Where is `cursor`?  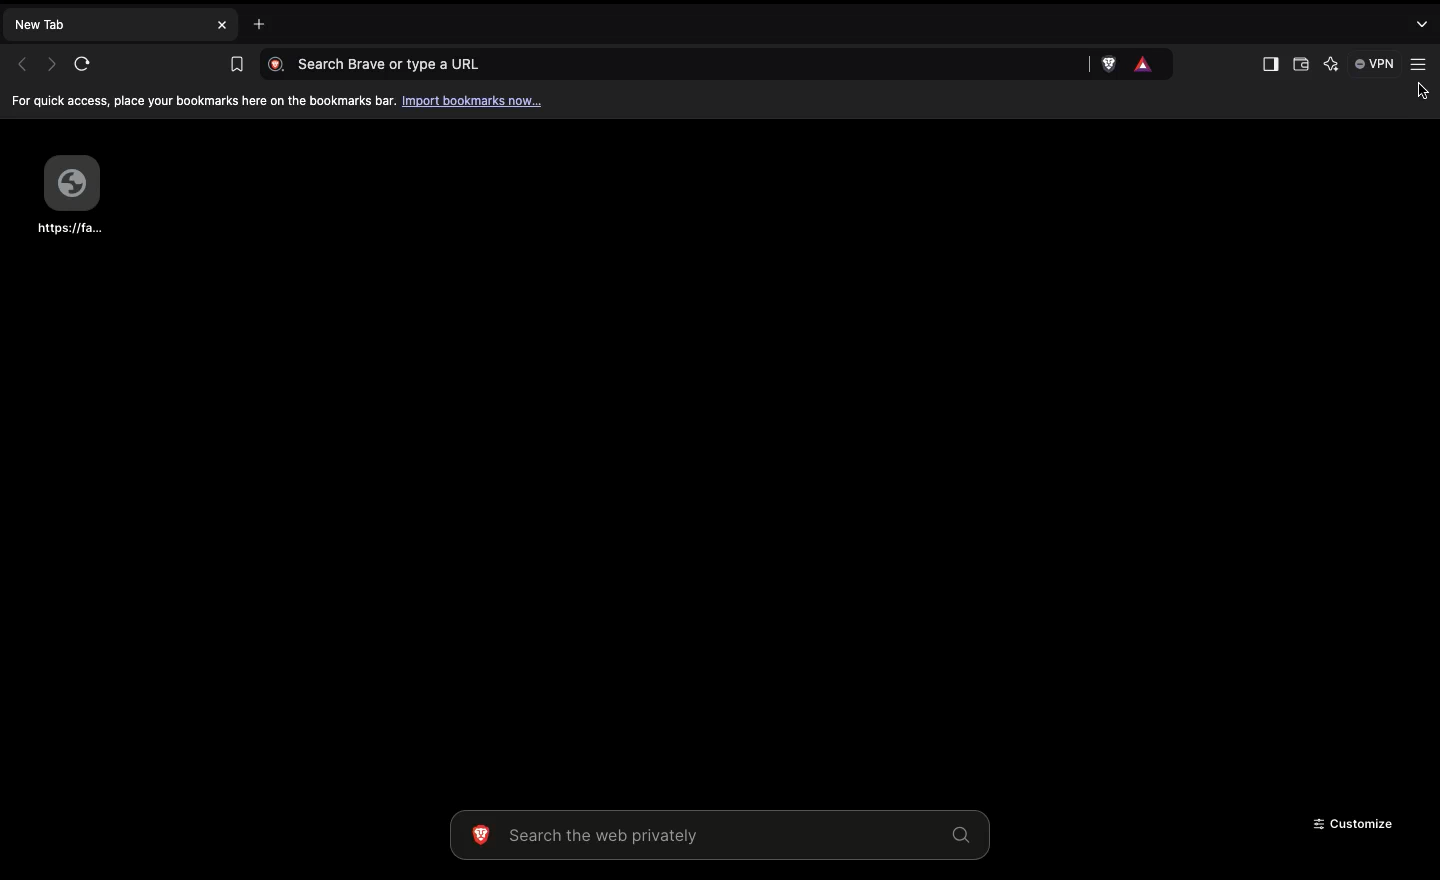
cursor is located at coordinates (1417, 94).